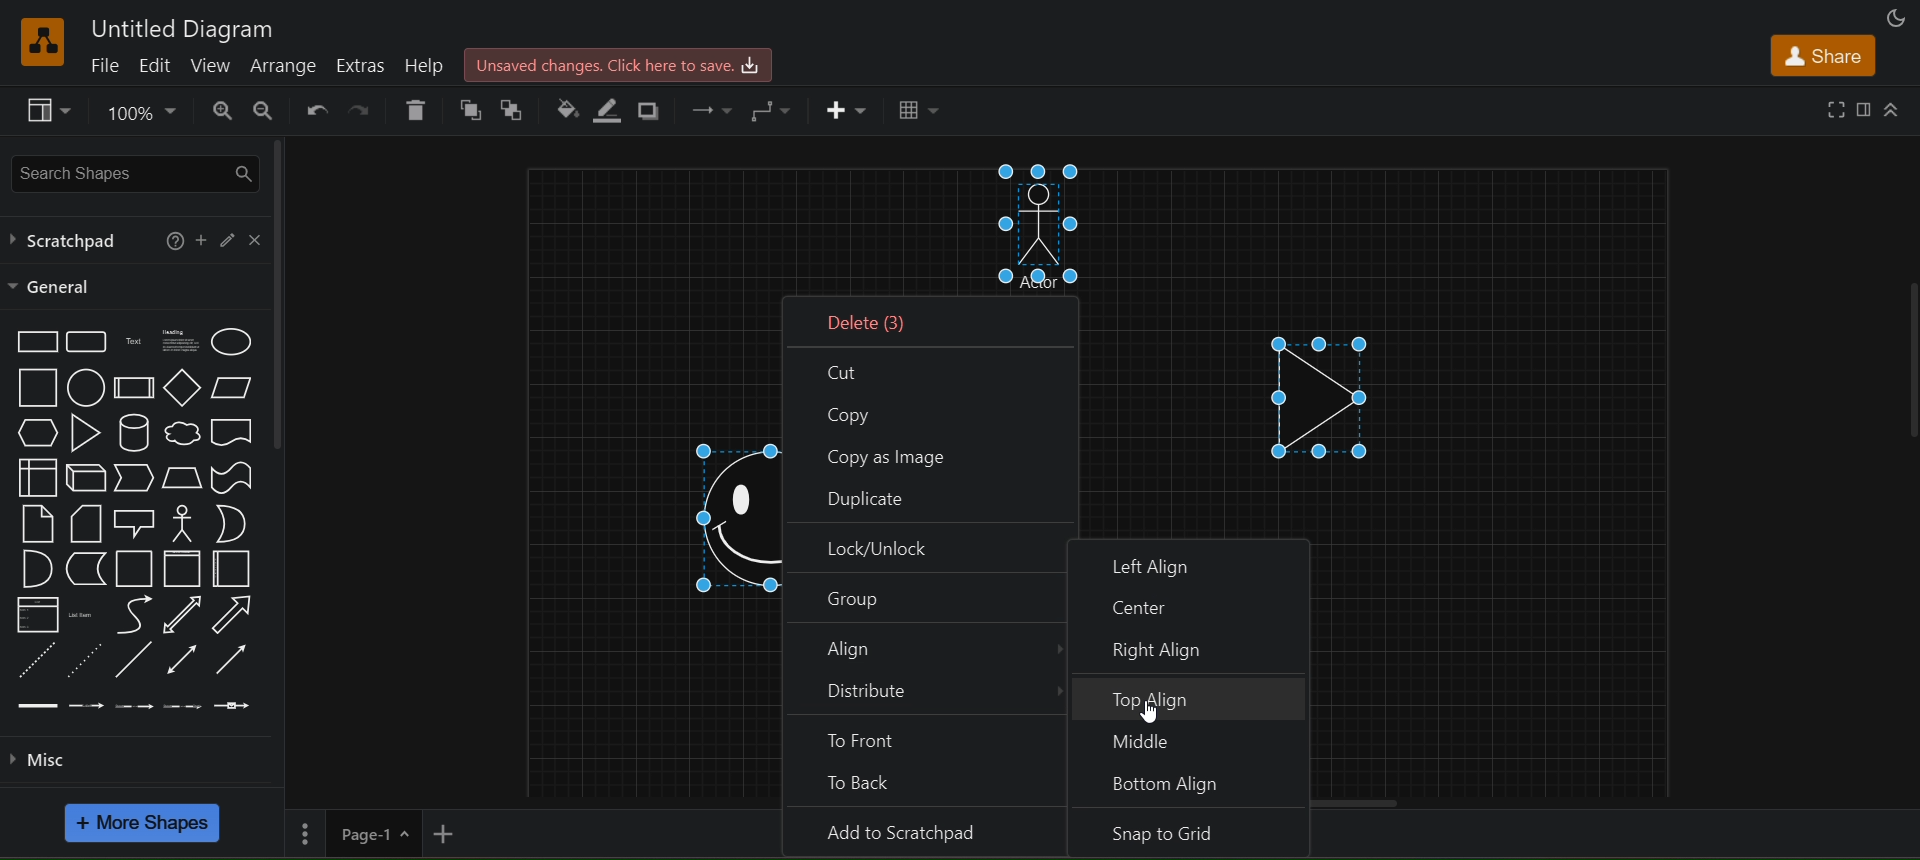 The height and width of the screenshot is (860, 1920). Describe the element at coordinates (930, 498) in the screenshot. I see `duplicate` at that location.